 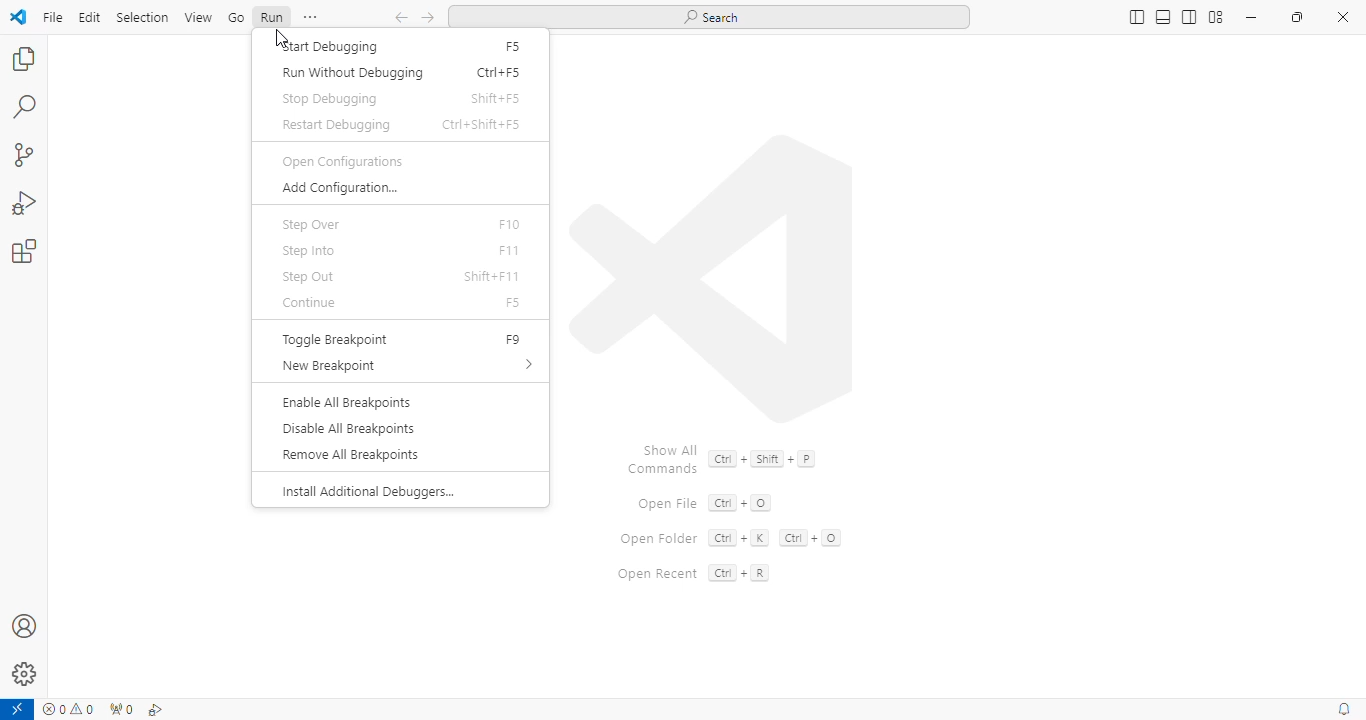 I want to click on Ctrl+R, so click(x=738, y=573).